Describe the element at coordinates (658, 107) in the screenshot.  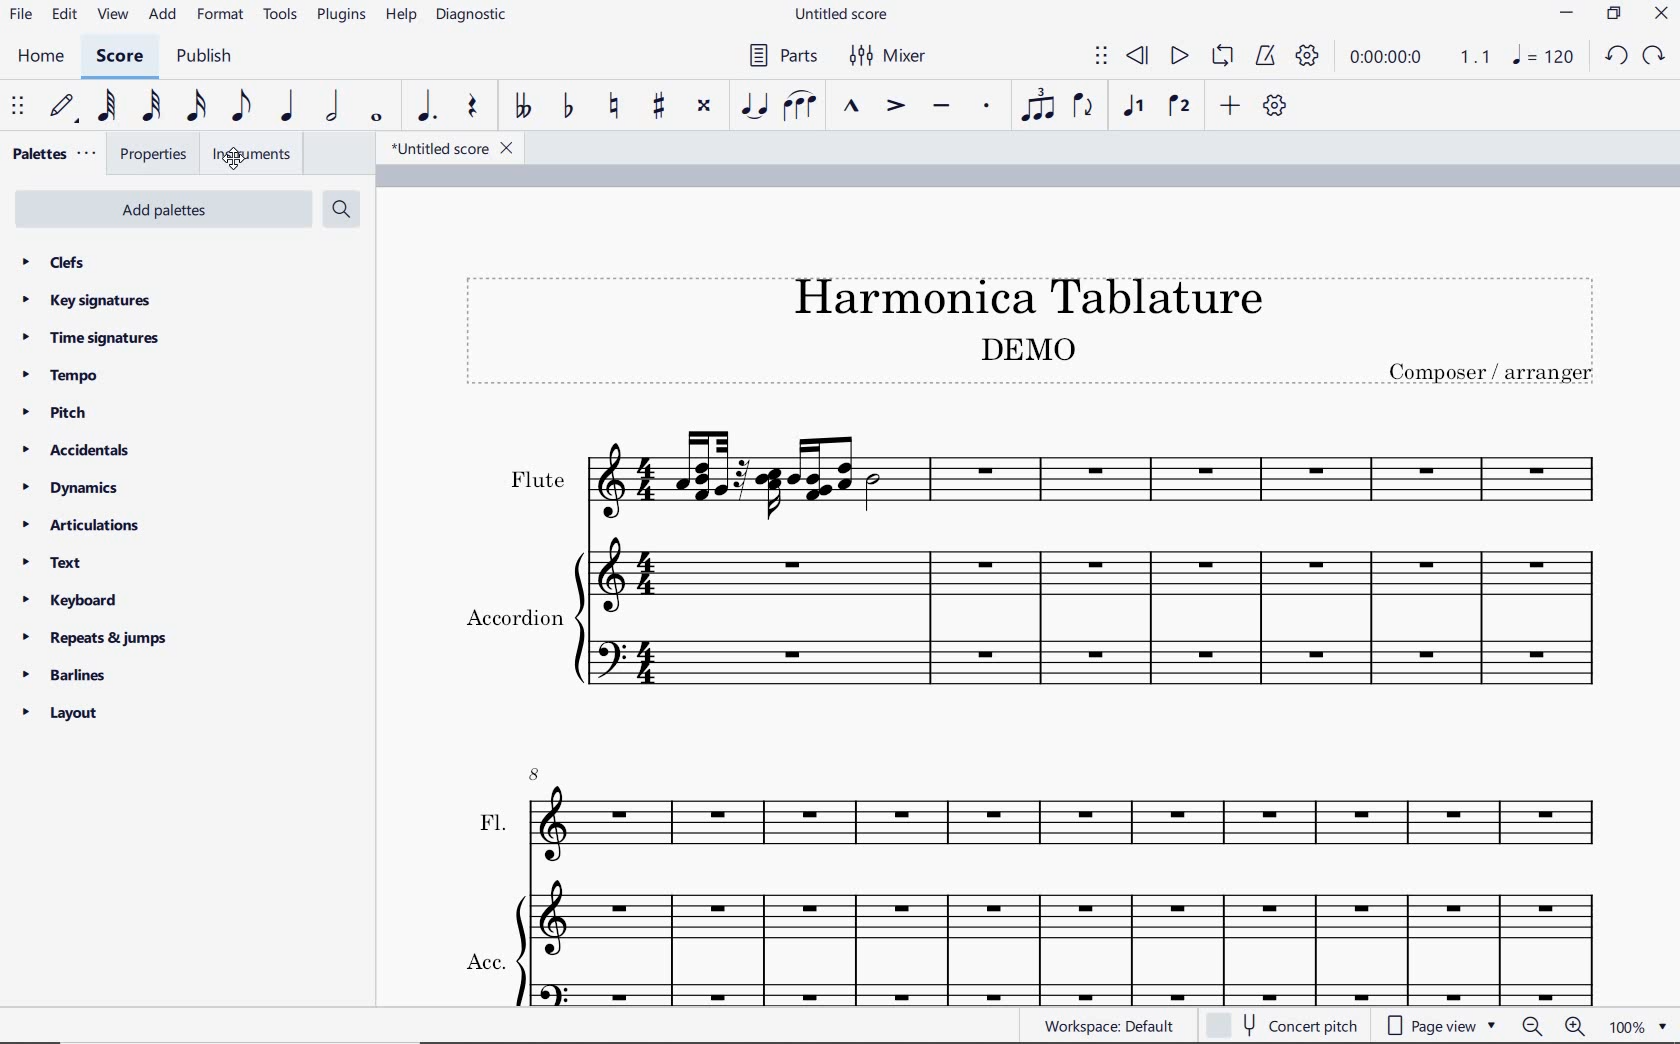
I see `toggle sharp` at that location.